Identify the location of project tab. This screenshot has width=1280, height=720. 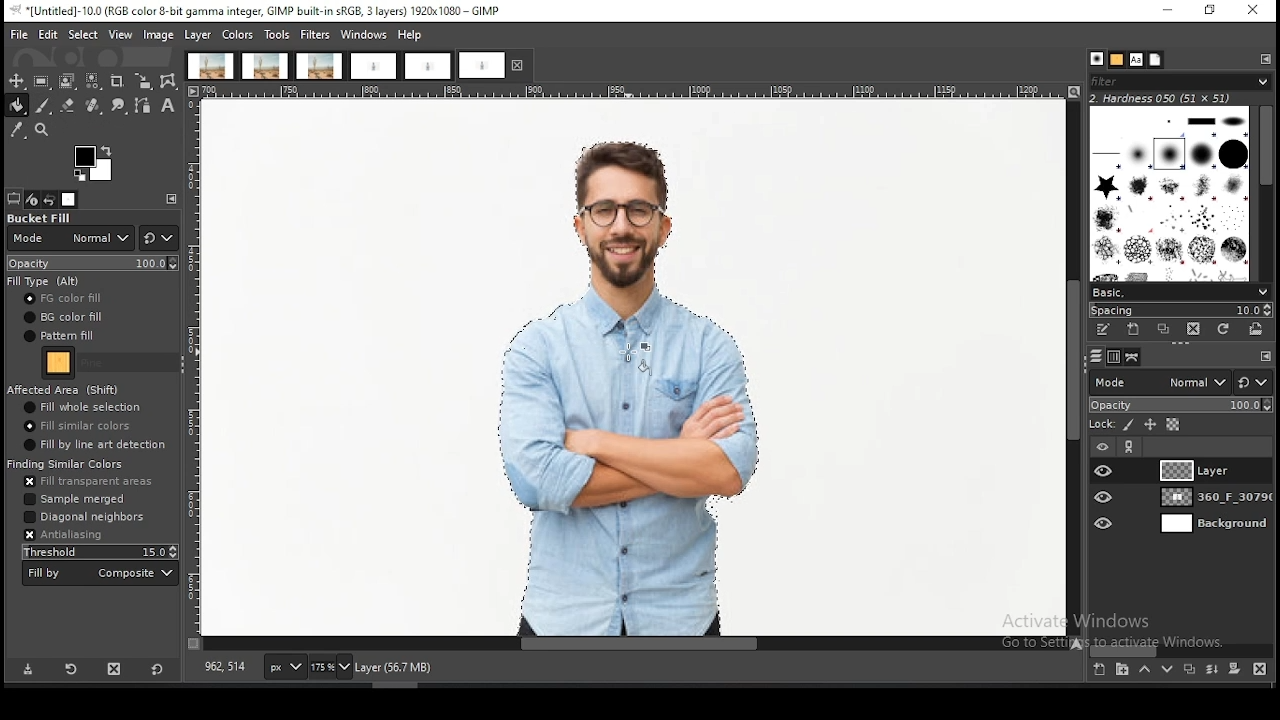
(210, 66).